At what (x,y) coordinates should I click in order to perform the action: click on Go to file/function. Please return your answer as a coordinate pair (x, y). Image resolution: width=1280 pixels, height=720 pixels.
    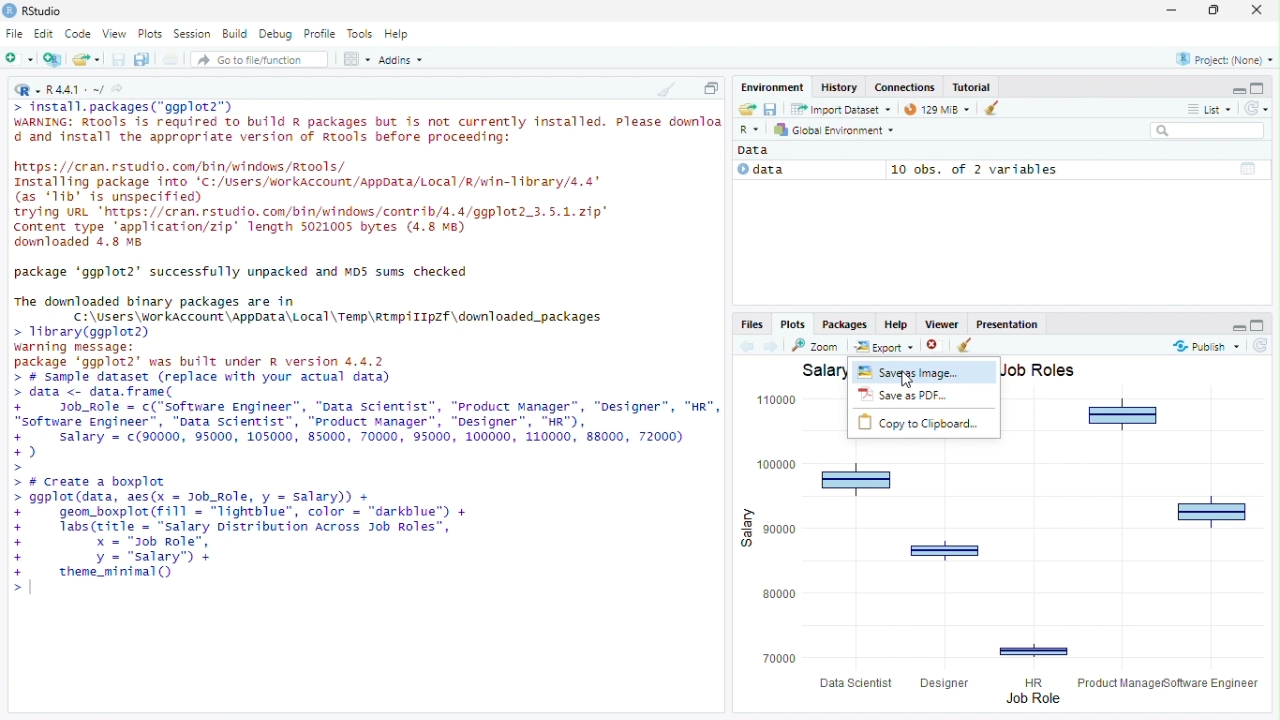
    Looking at the image, I should click on (259, 59).